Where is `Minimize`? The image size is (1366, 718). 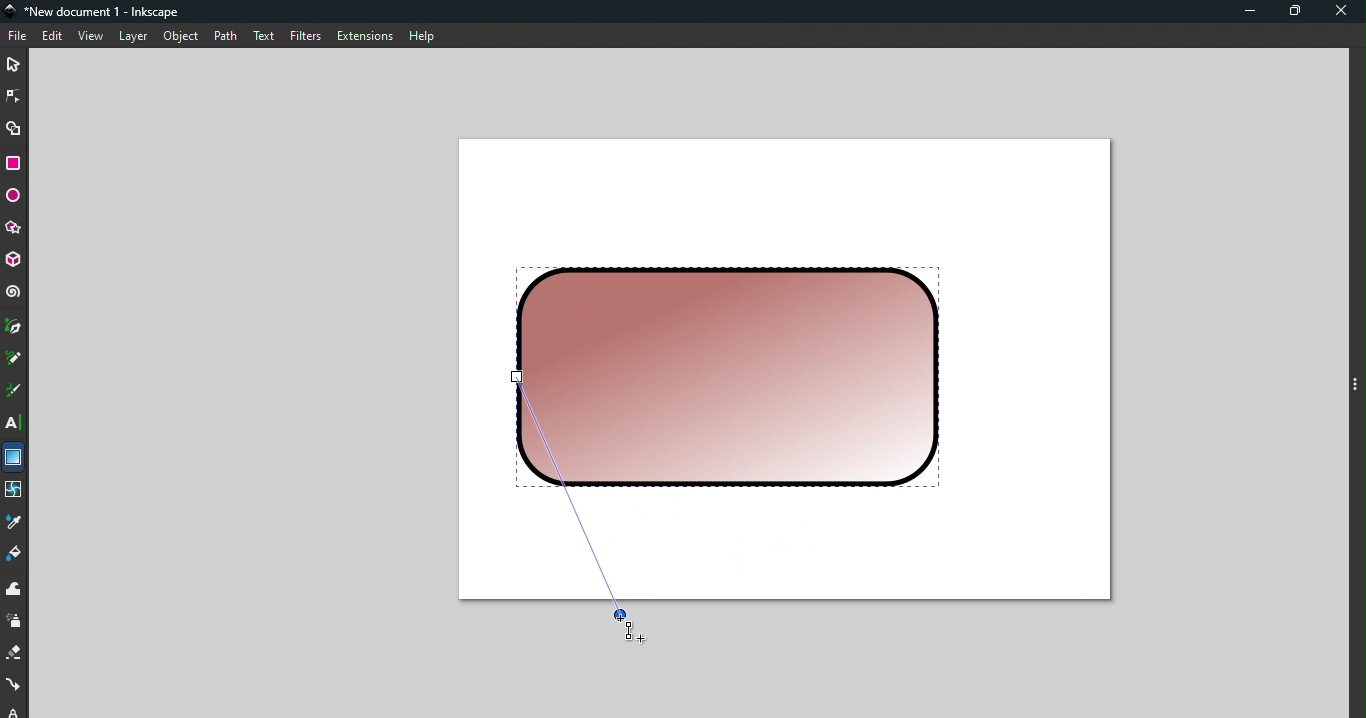 Minimize is located at coordinates (1245, 13).